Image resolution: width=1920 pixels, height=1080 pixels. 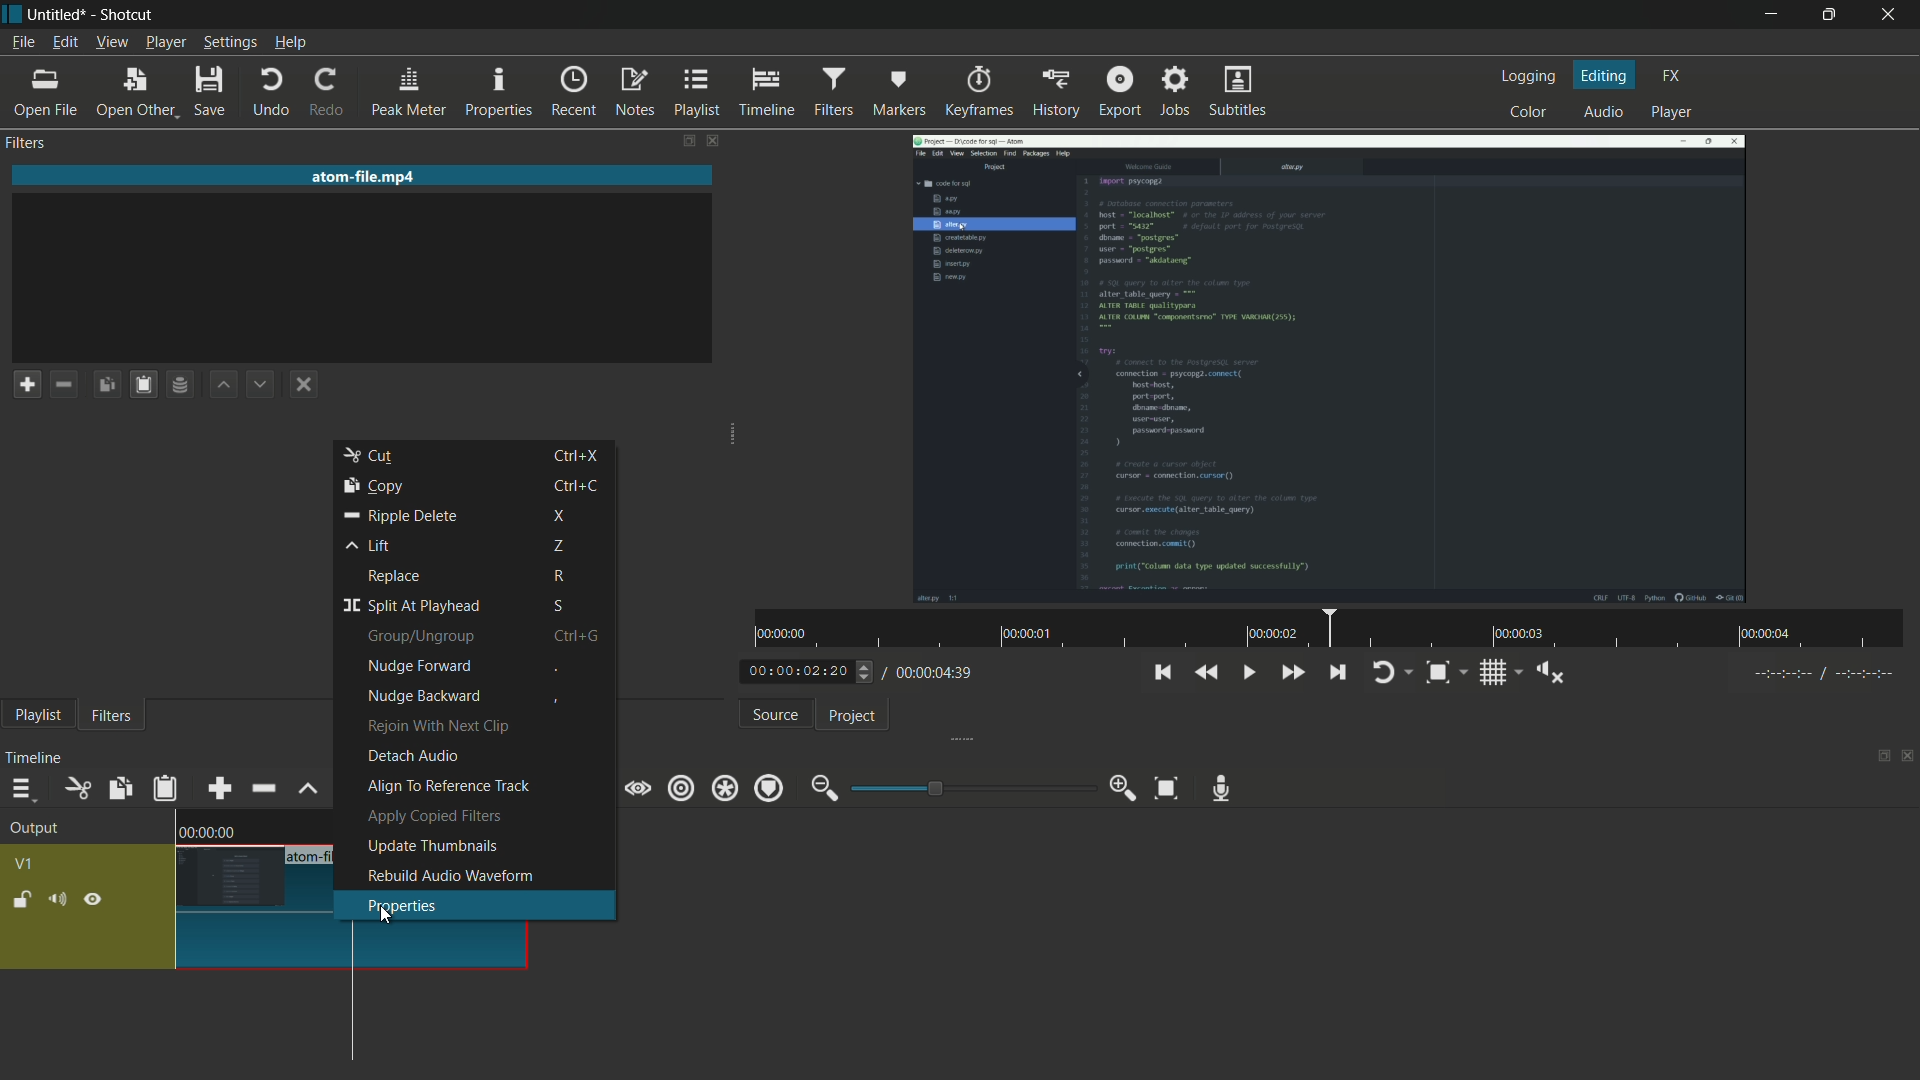 I want to click on filters, so click(x=834, y=91).